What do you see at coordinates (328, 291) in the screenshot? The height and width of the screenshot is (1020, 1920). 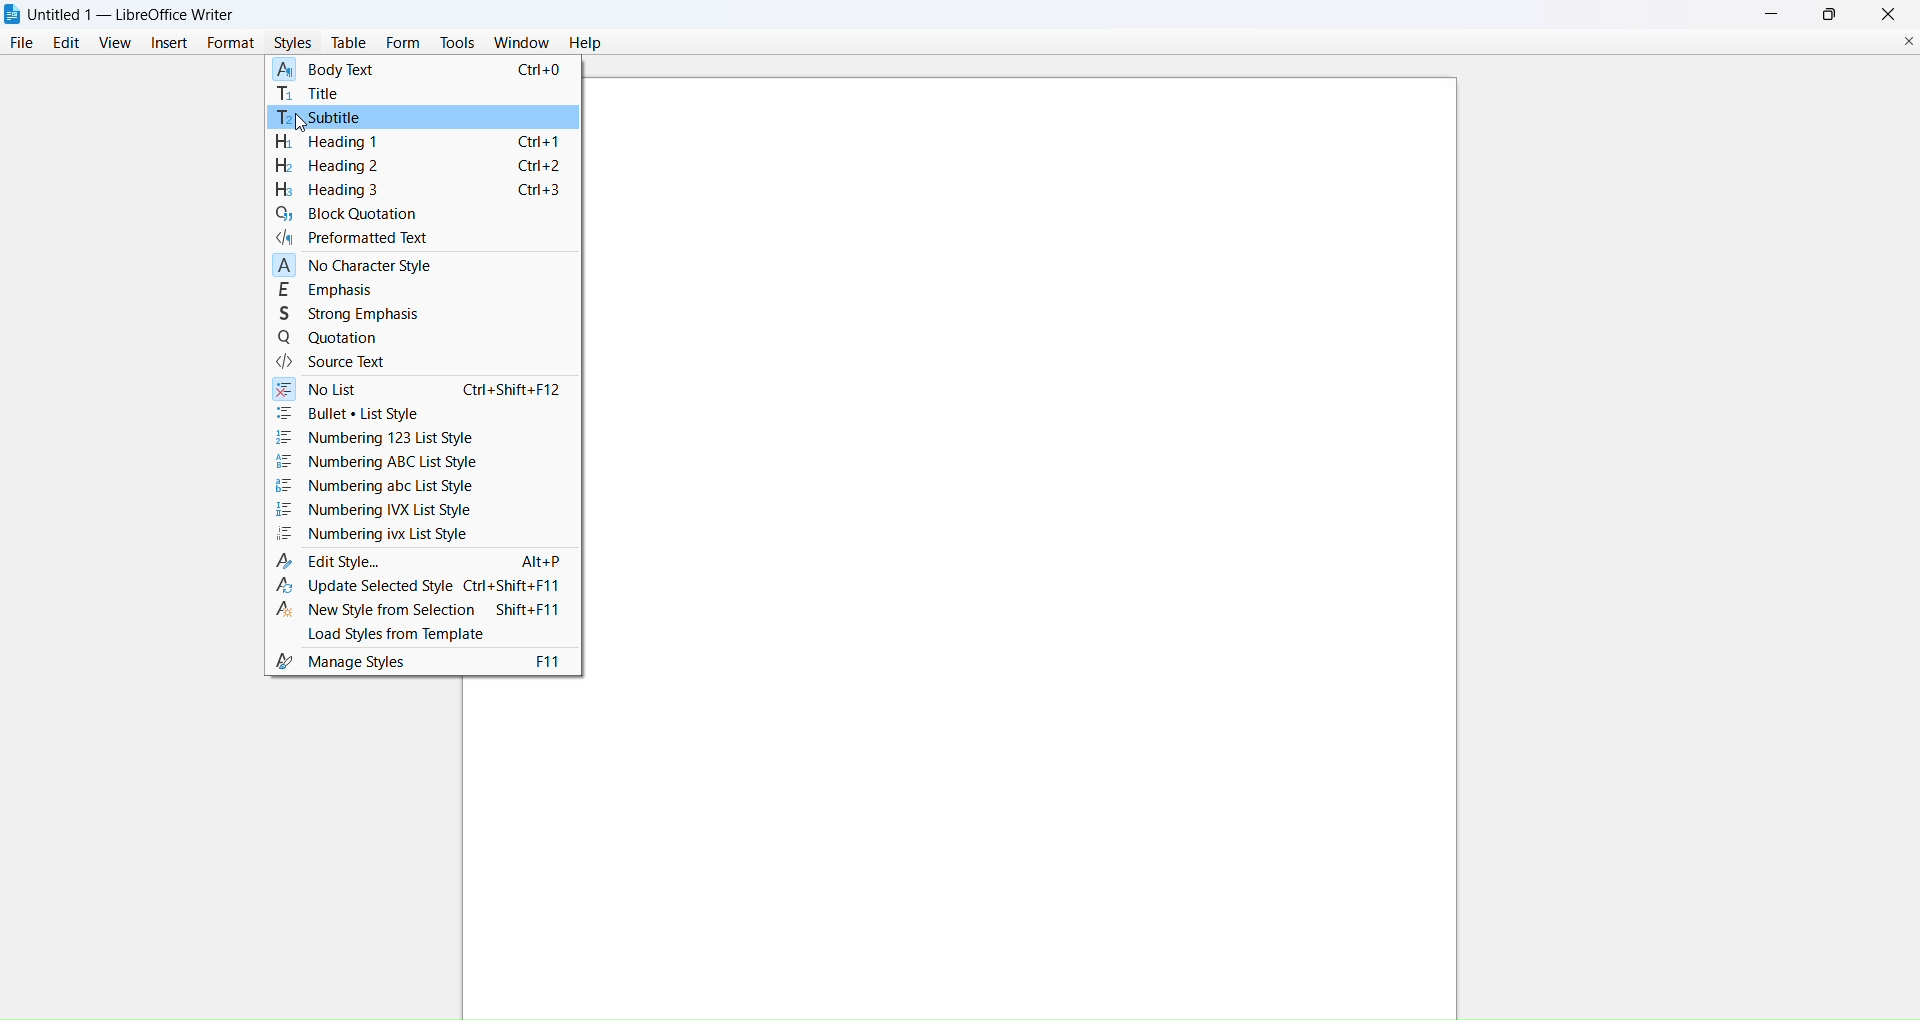 I see `emphasis` at bounding box center [328, 291].